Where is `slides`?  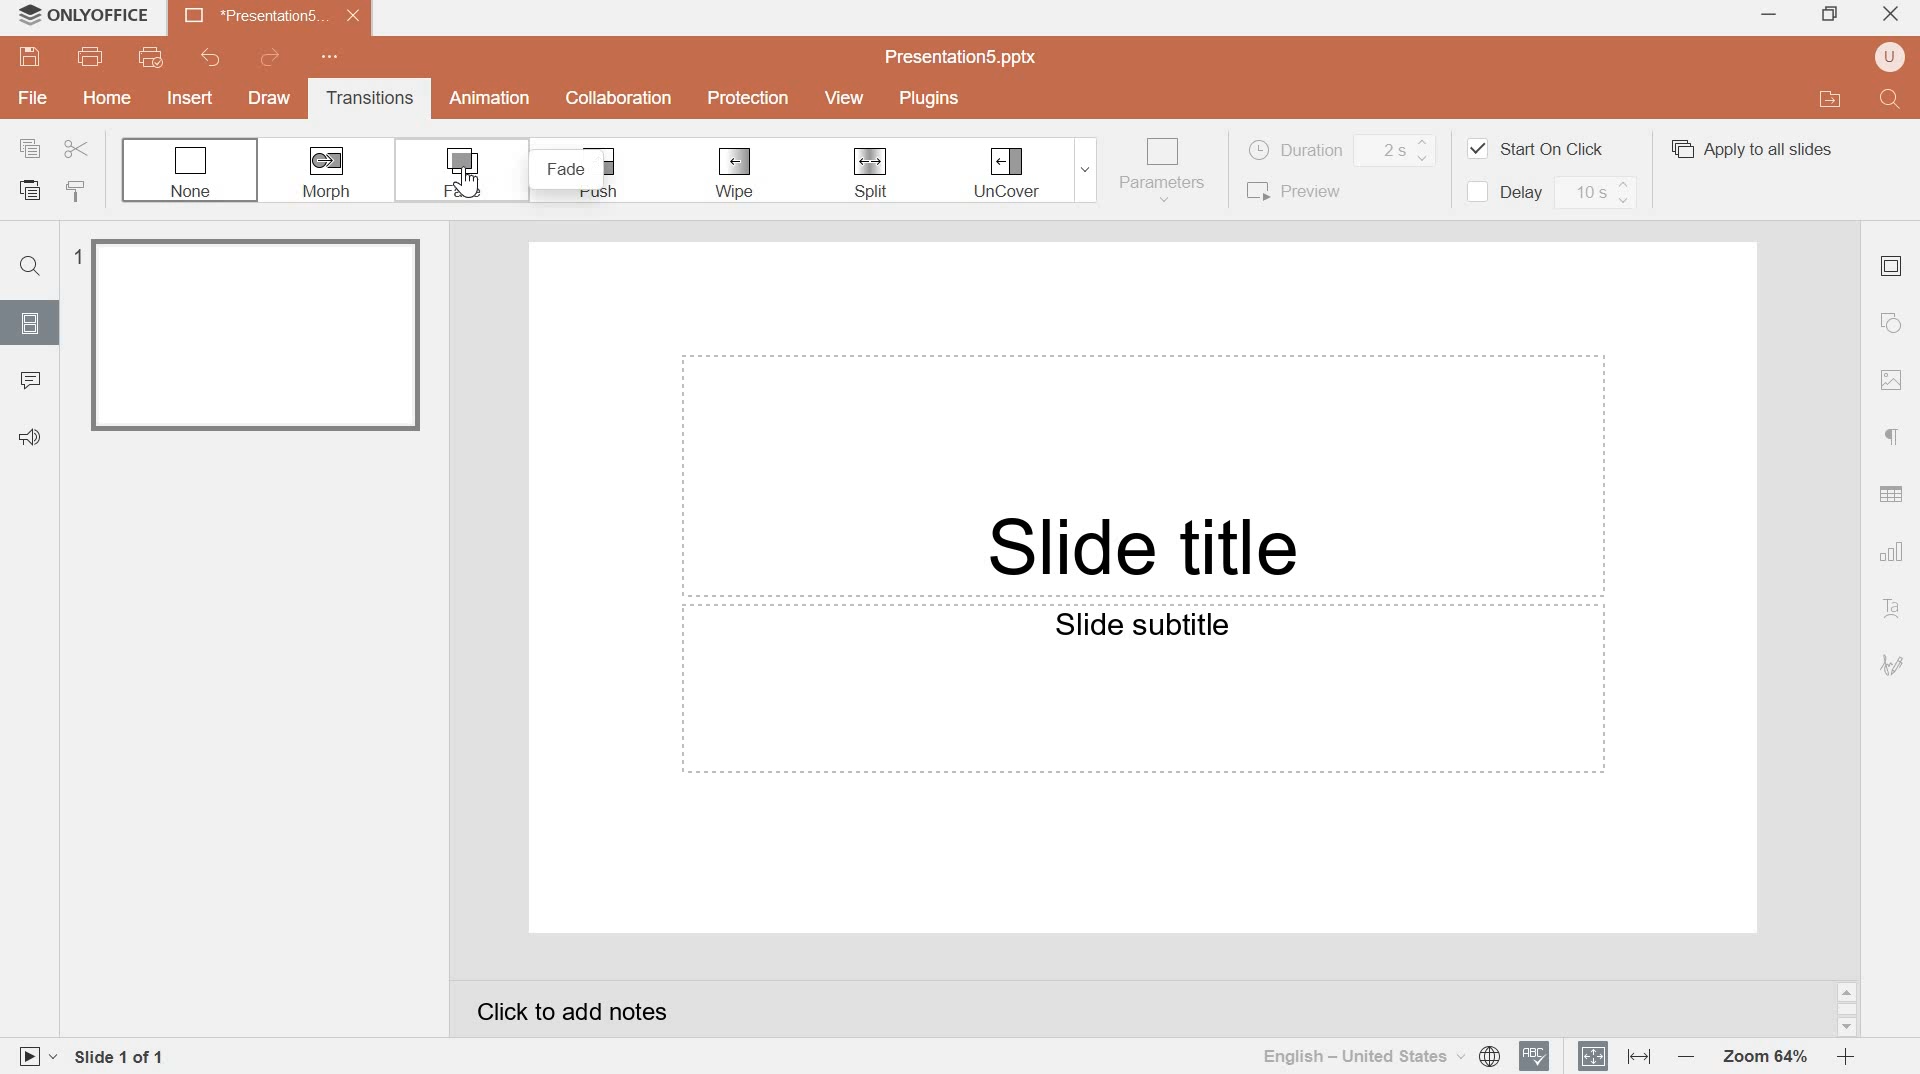 slides is located at coordinates (27, 322).